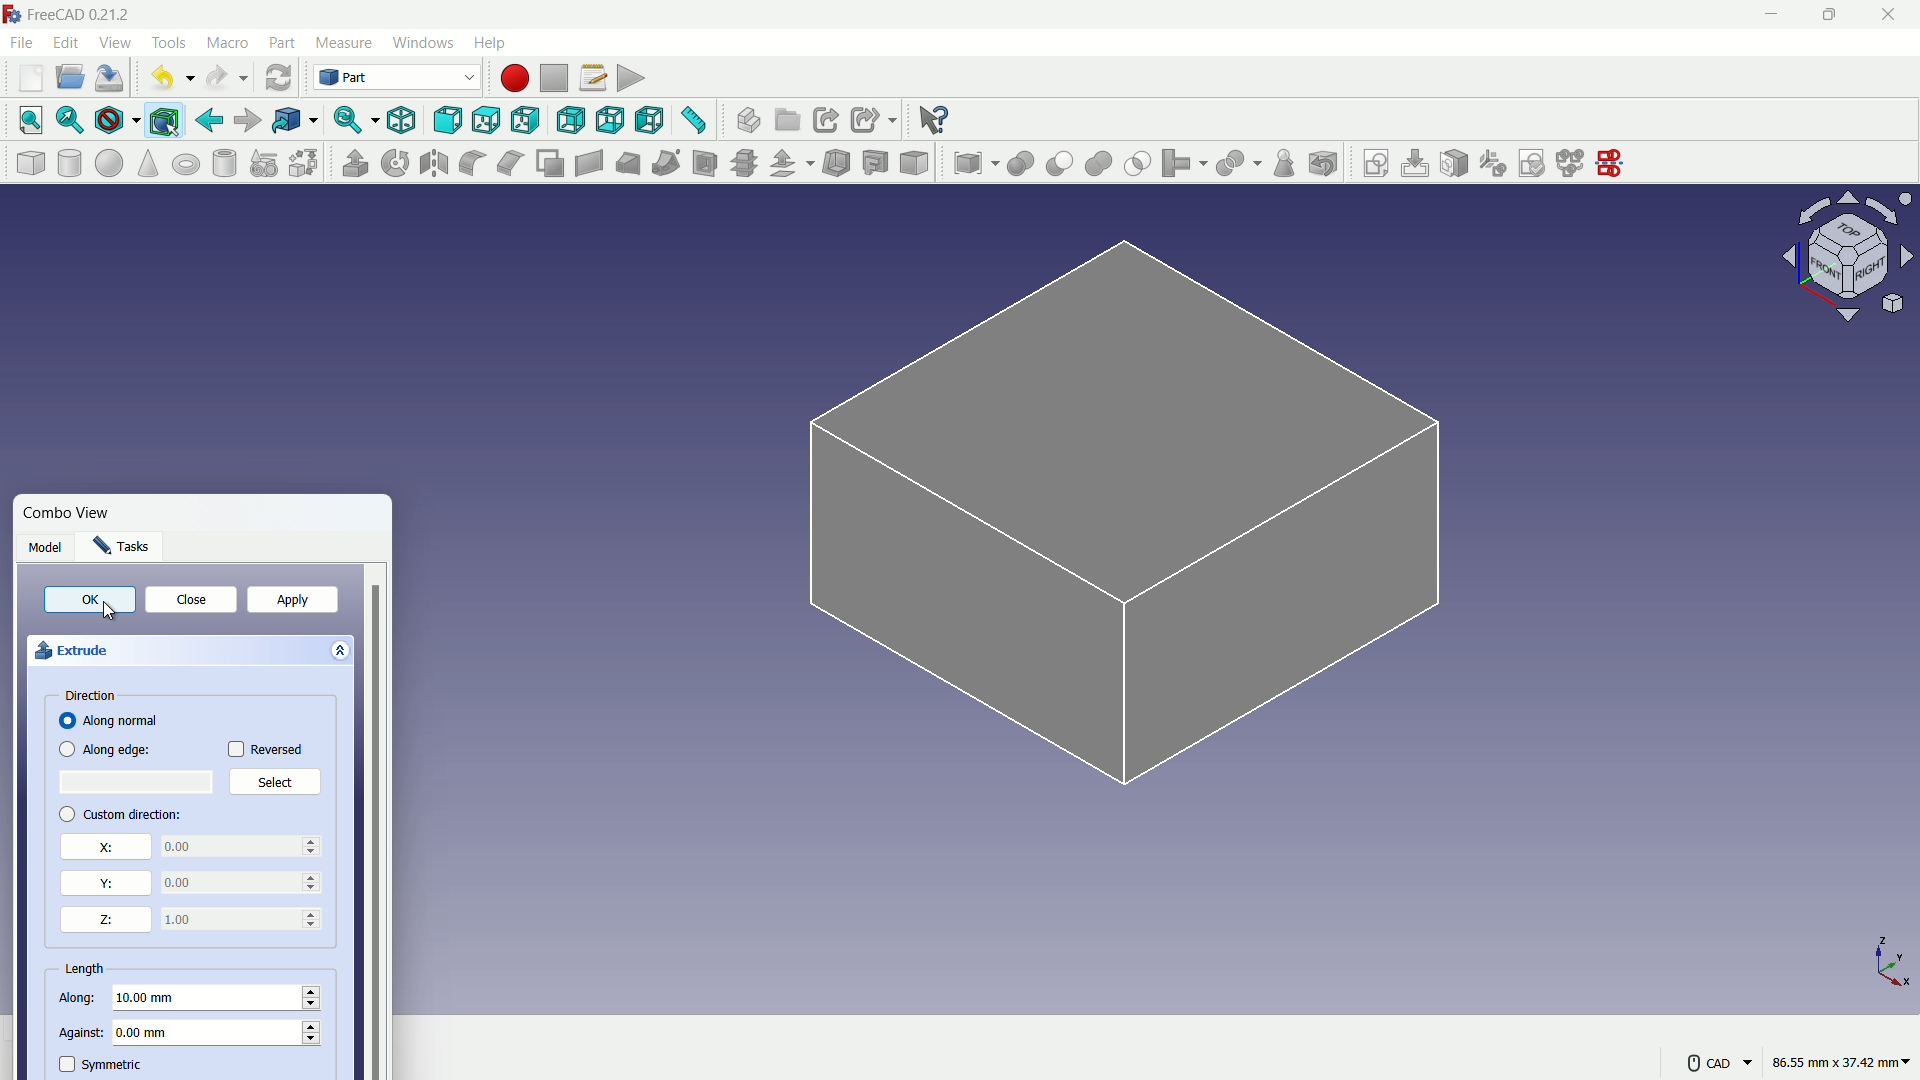 The width and height of the screenshot is (1920, 1080). Describe the element at coordinates (402, 121) in the screenshot. I see `isometric view` at that location.